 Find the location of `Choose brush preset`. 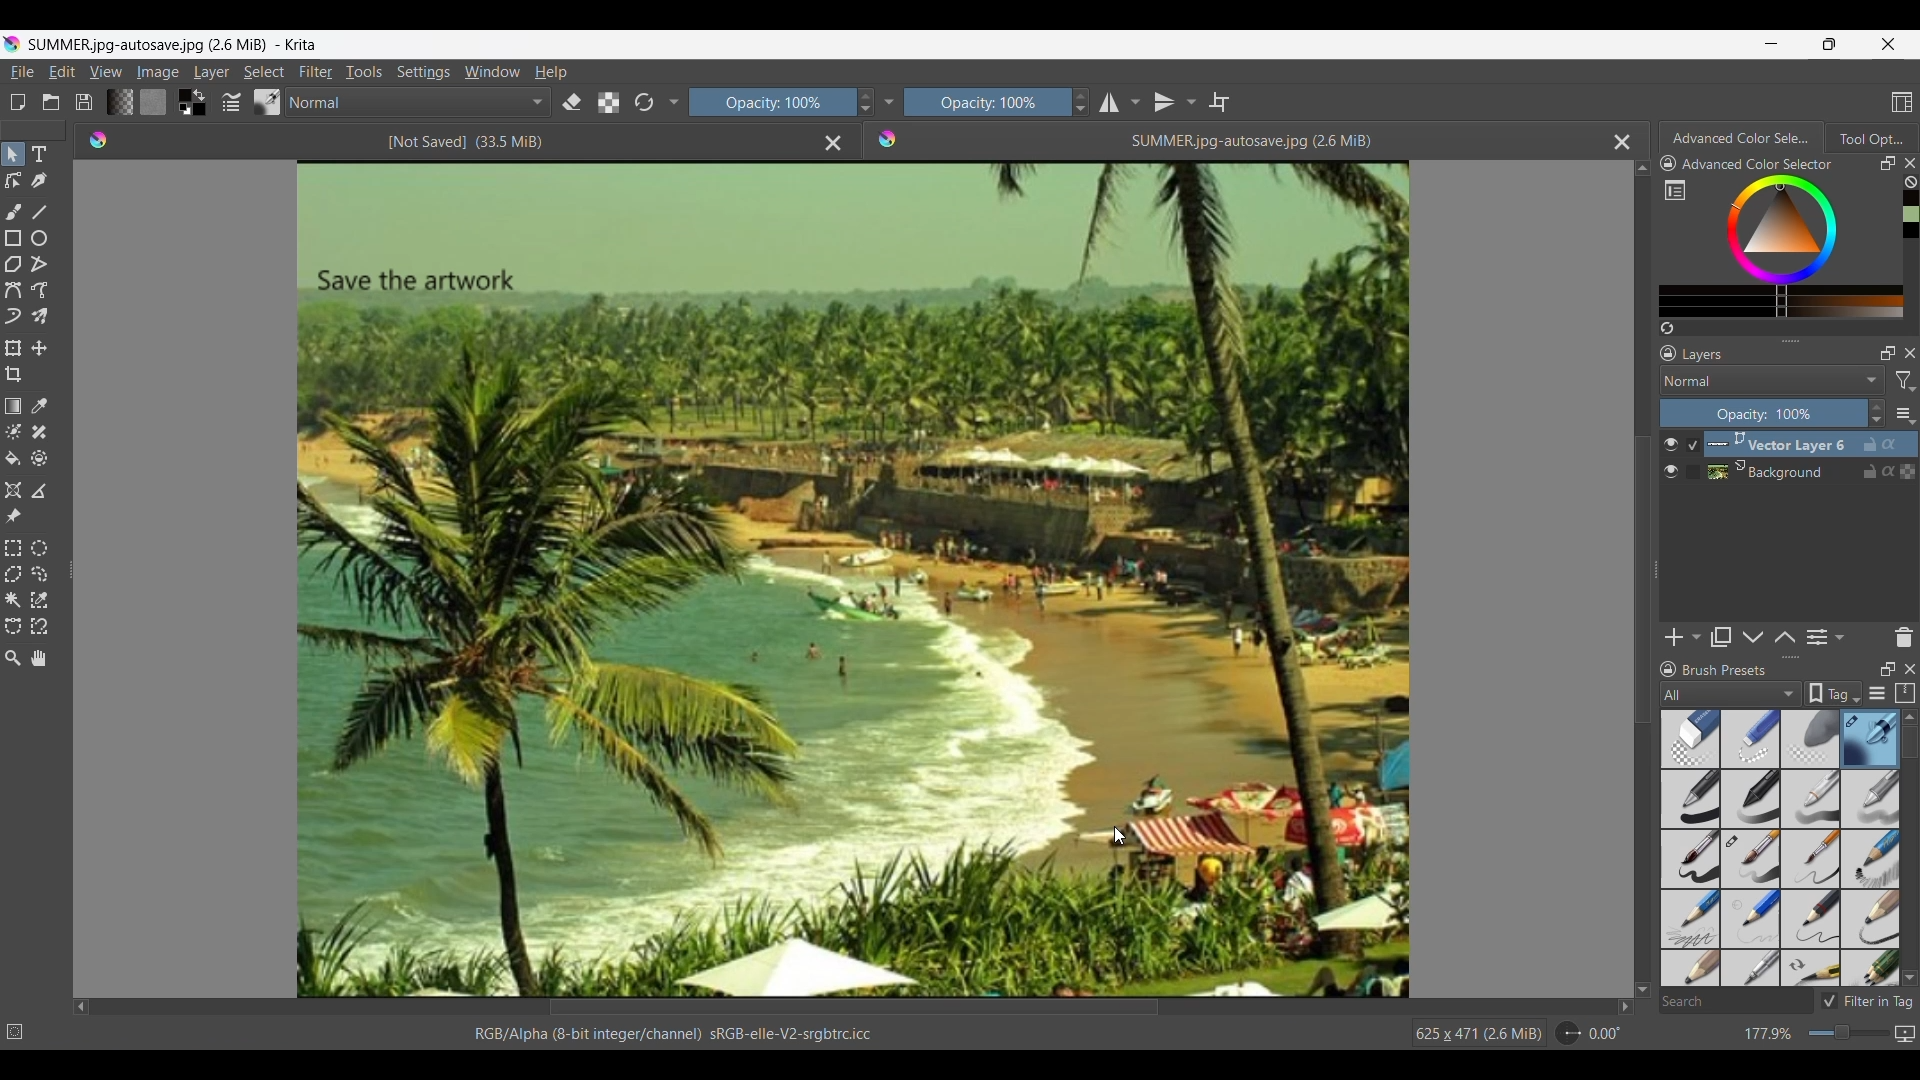

Choose brush preset is located at coordinates (266, 101).